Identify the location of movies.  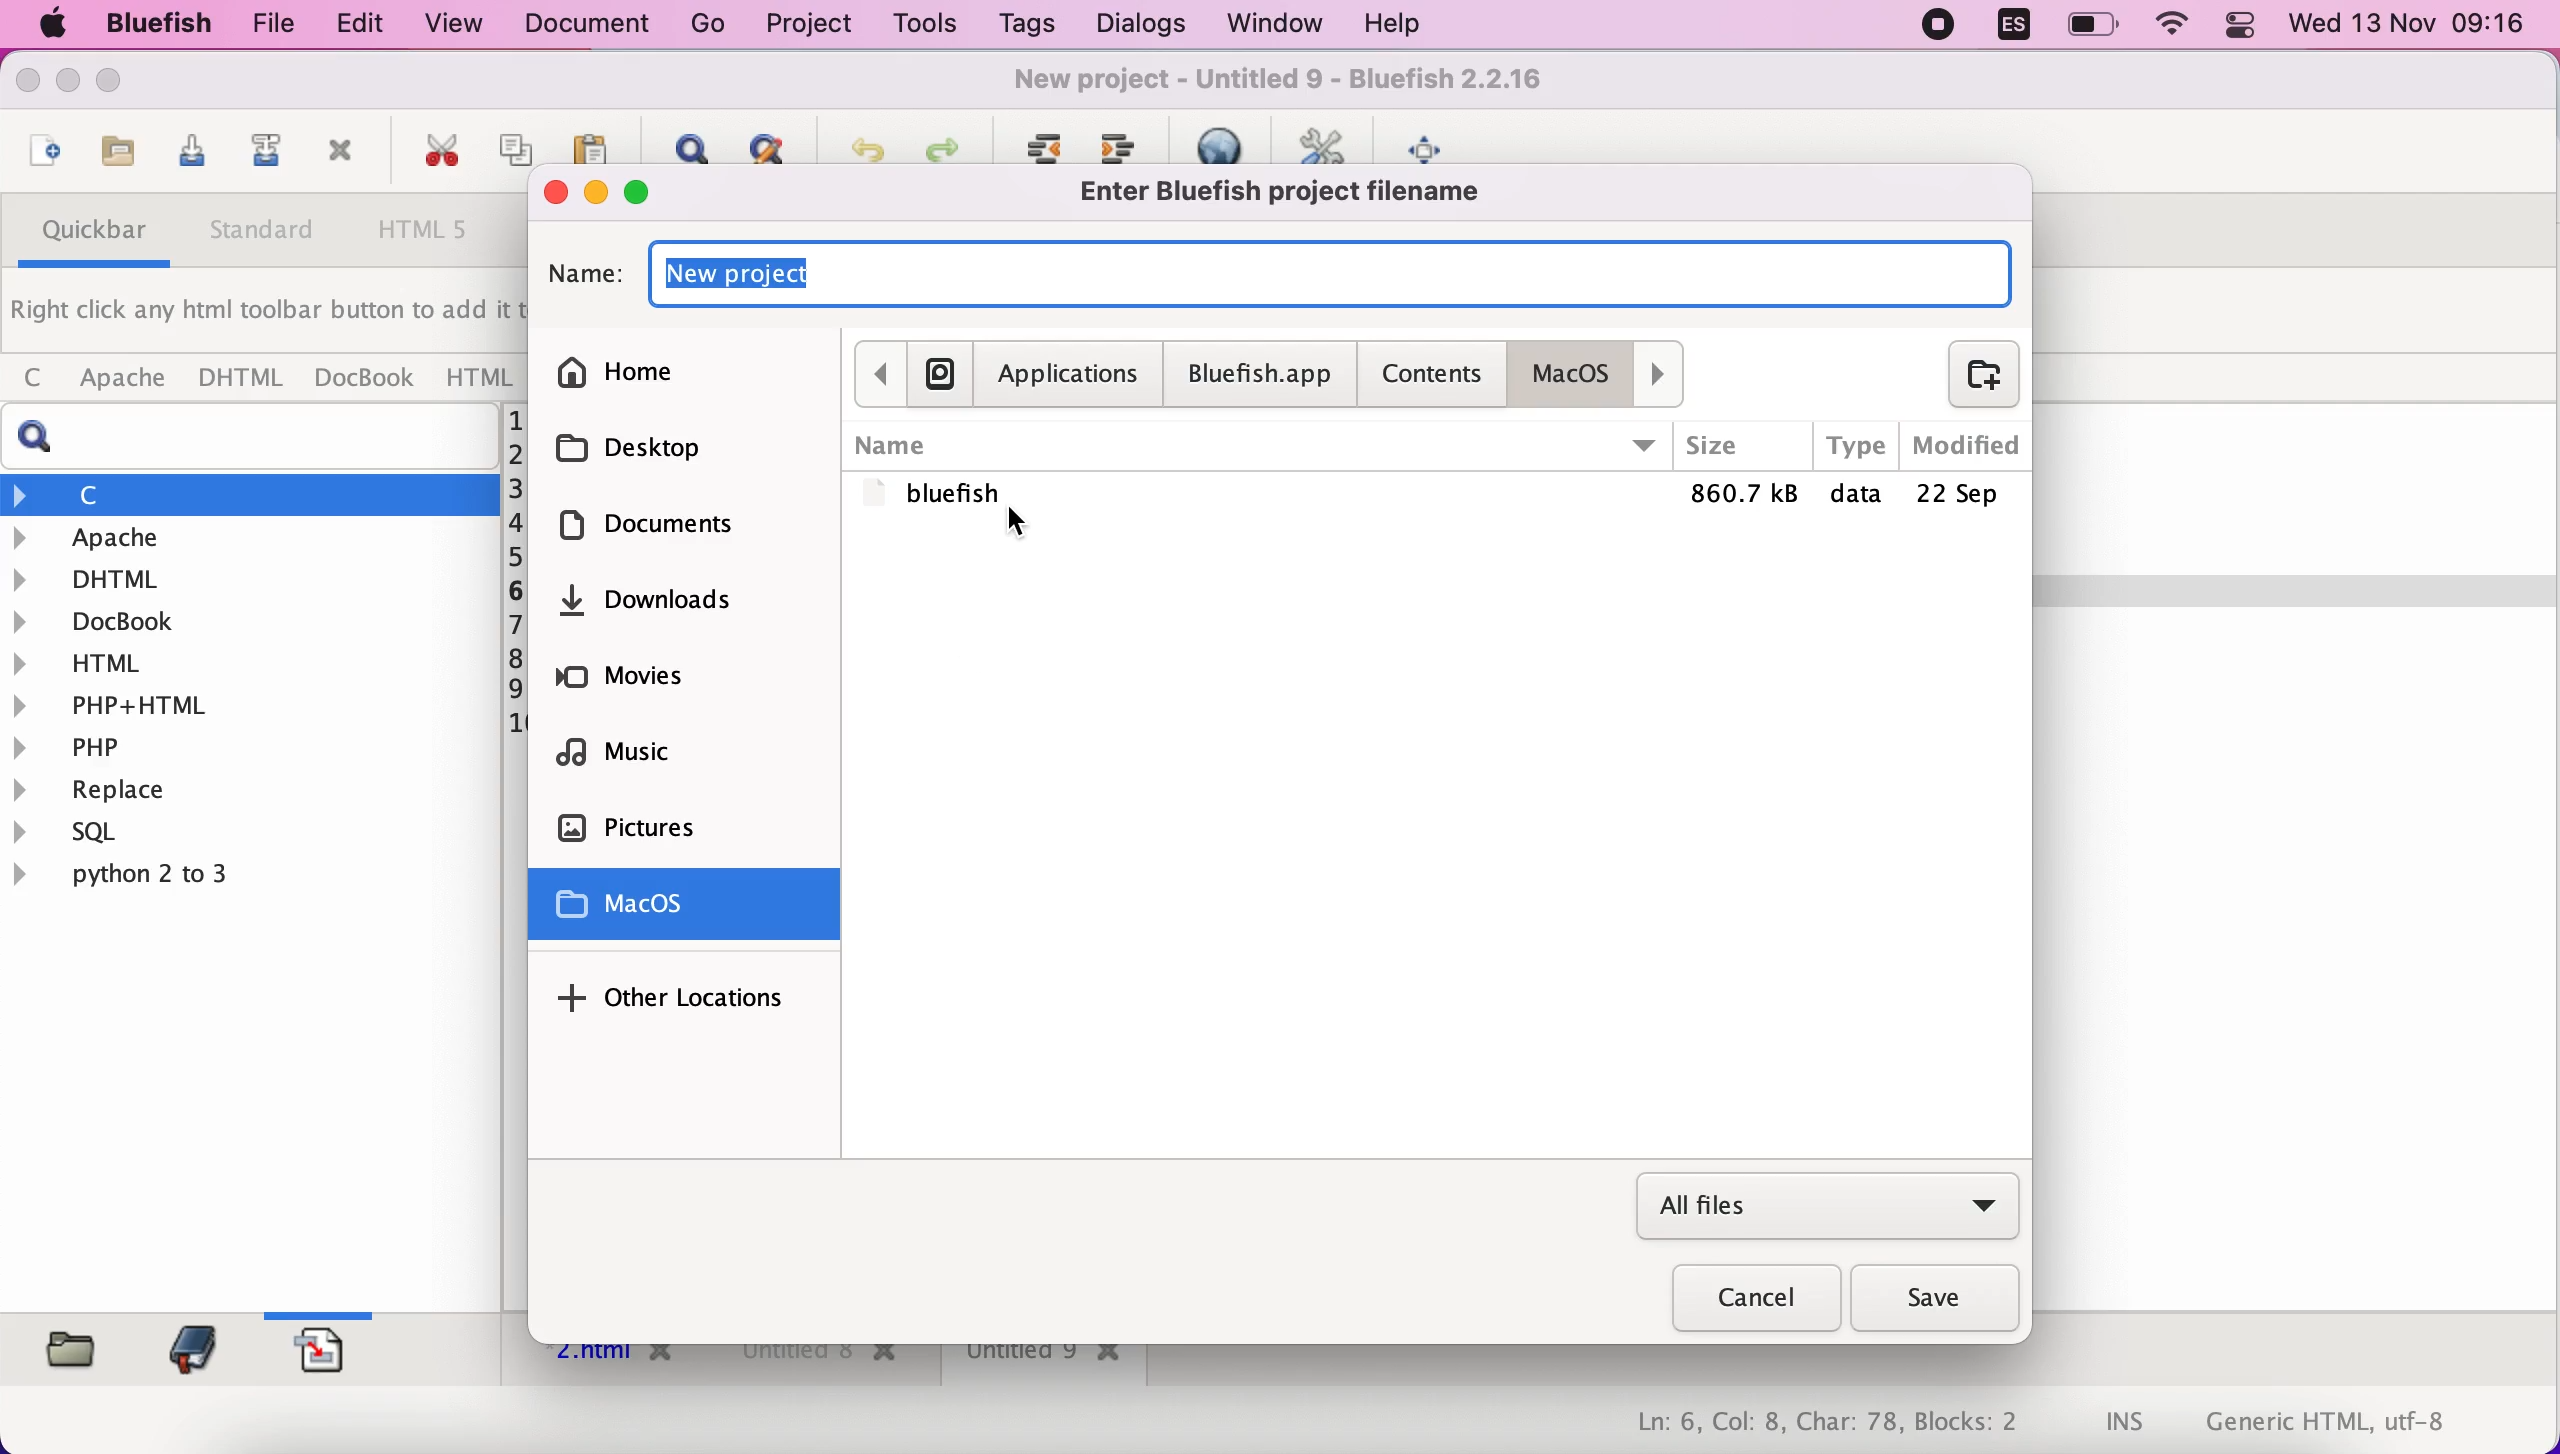
(680, 684).